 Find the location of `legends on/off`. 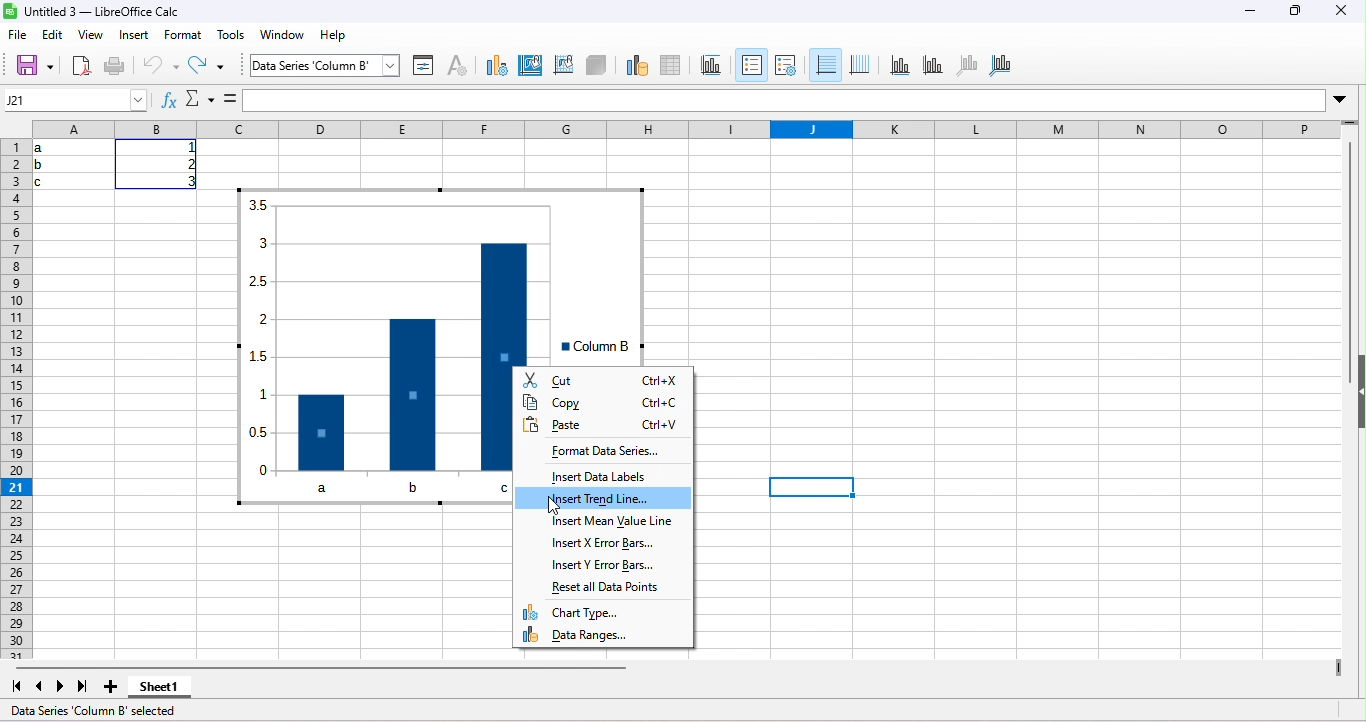

legends on/off is located at coordinates (751, 62).